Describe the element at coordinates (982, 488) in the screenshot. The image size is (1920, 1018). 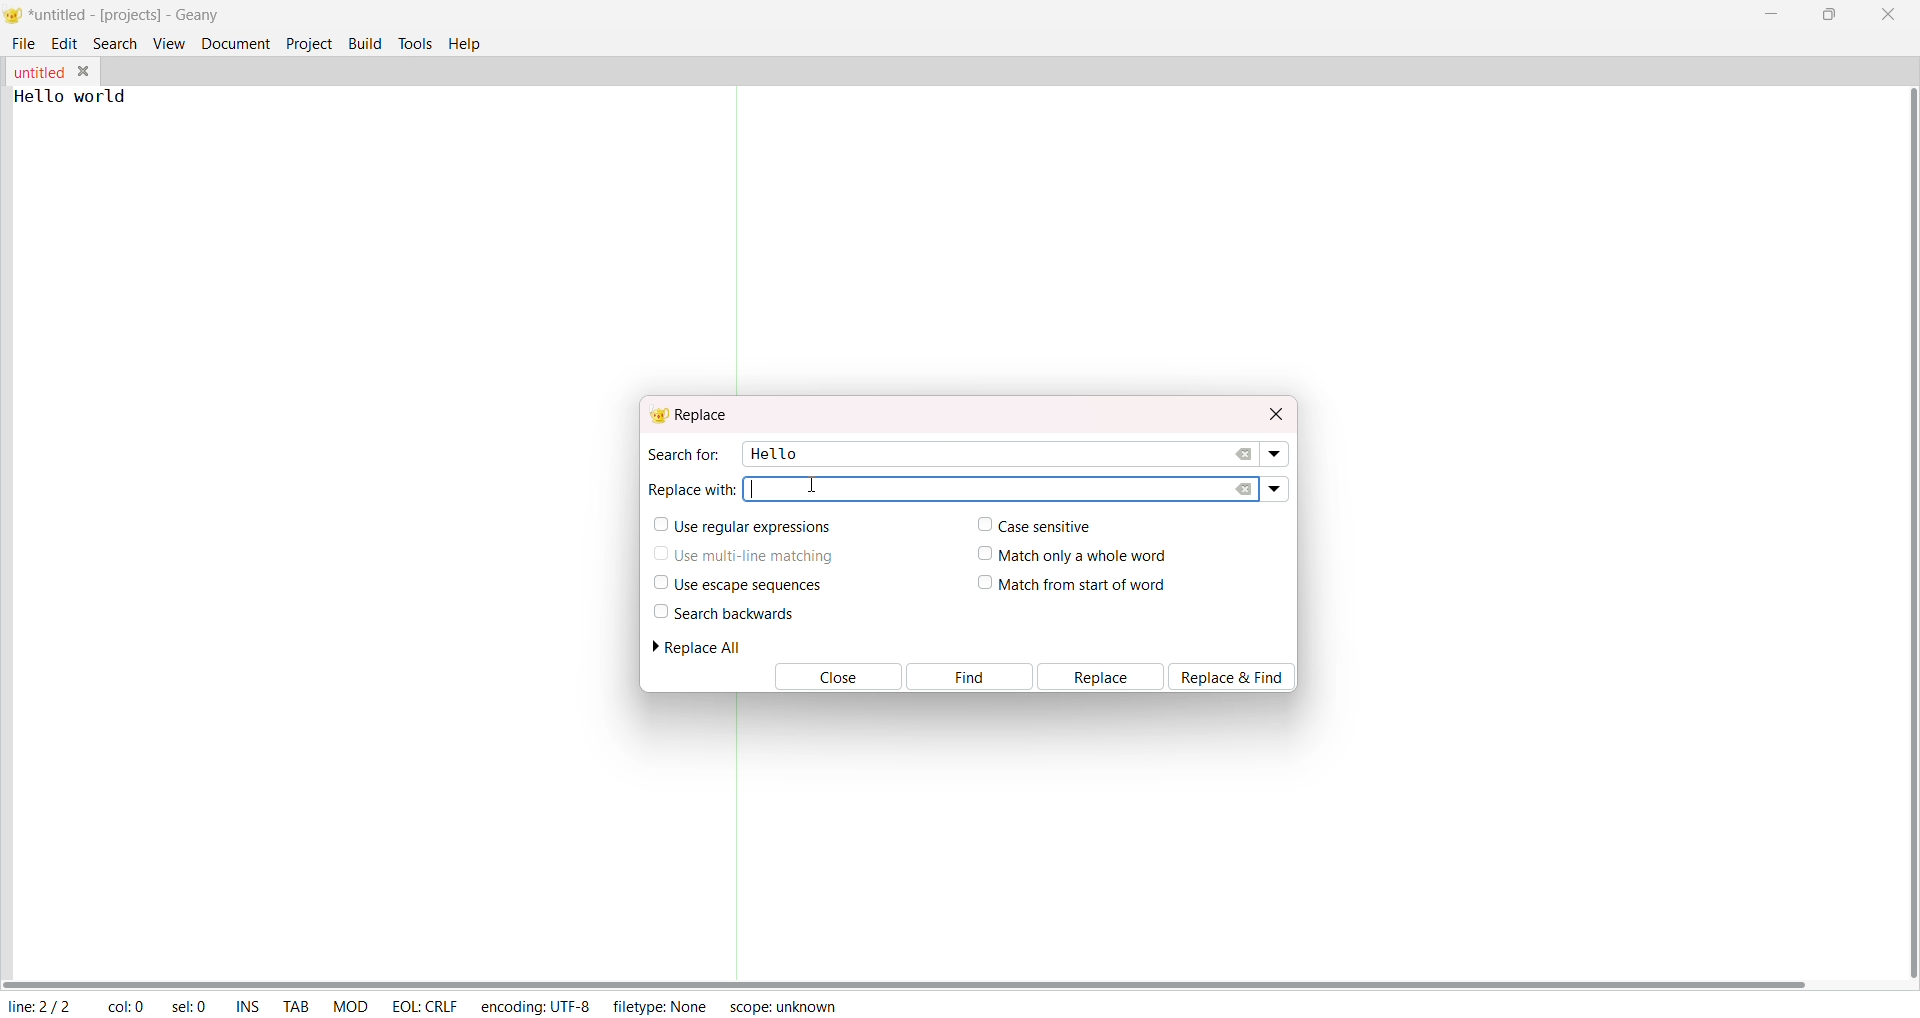
I see `active replace area` at that location.